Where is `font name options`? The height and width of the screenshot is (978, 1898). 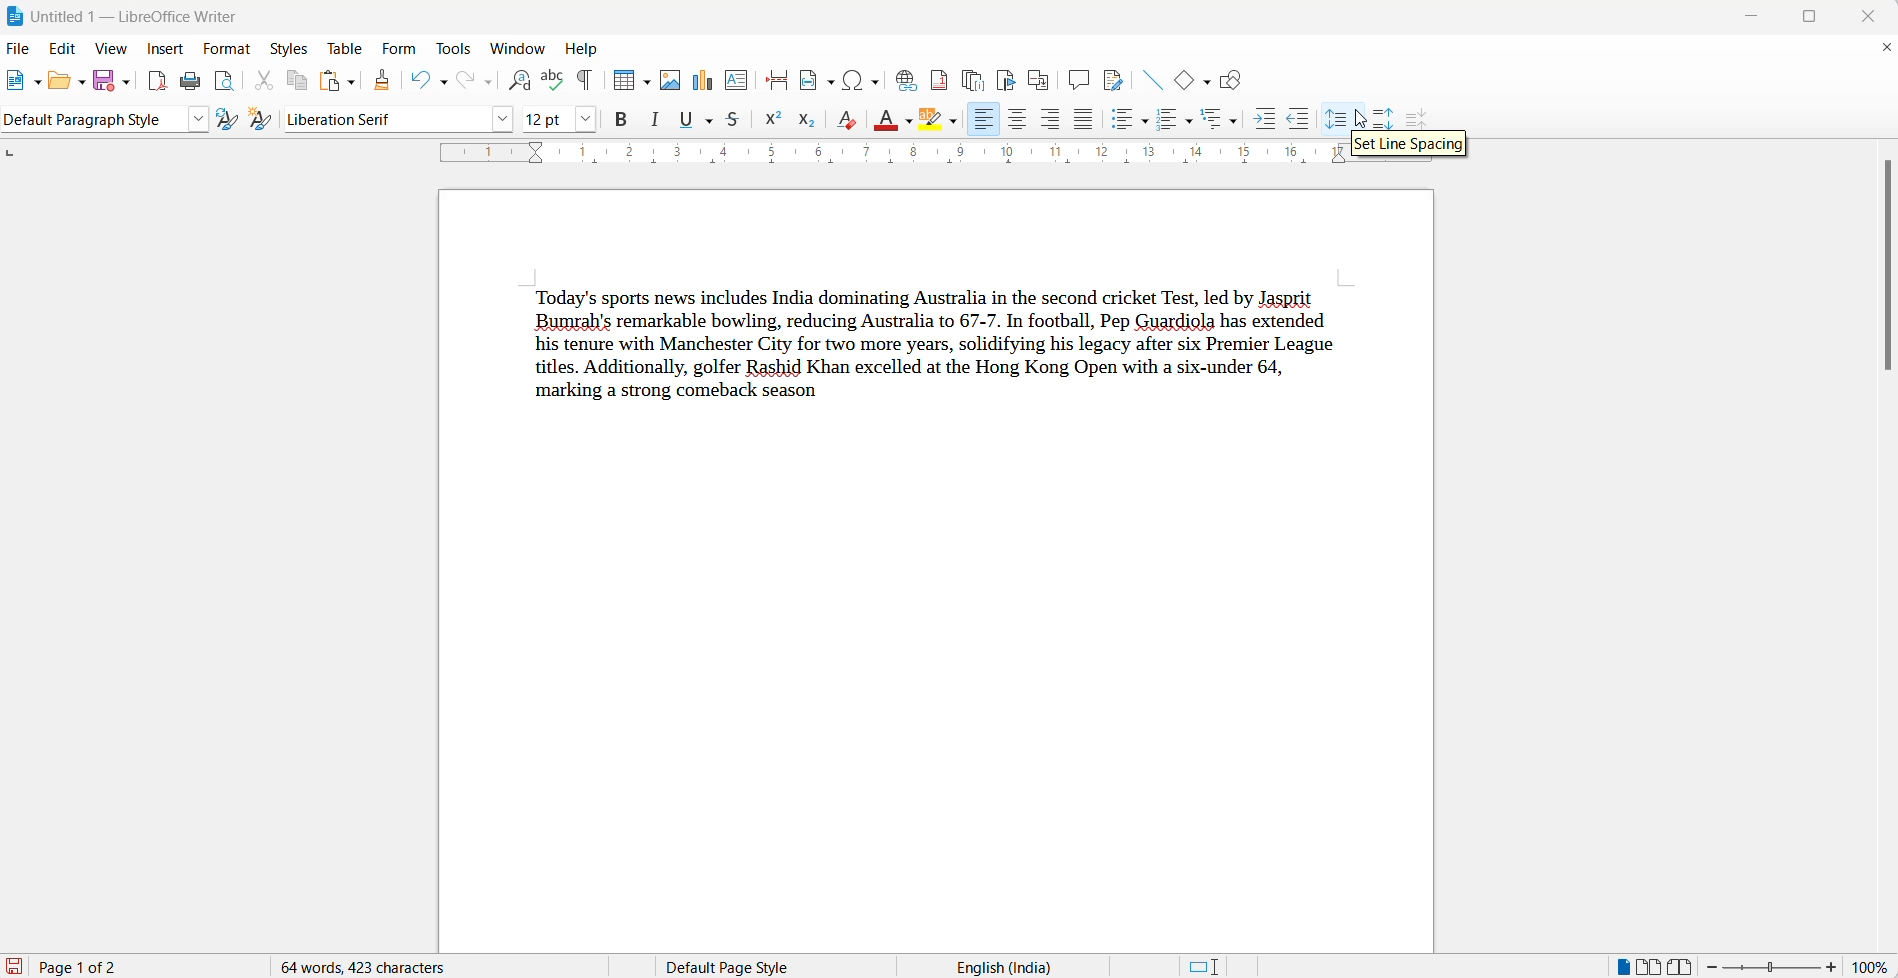 font name options is located at coordinates (500, 120).